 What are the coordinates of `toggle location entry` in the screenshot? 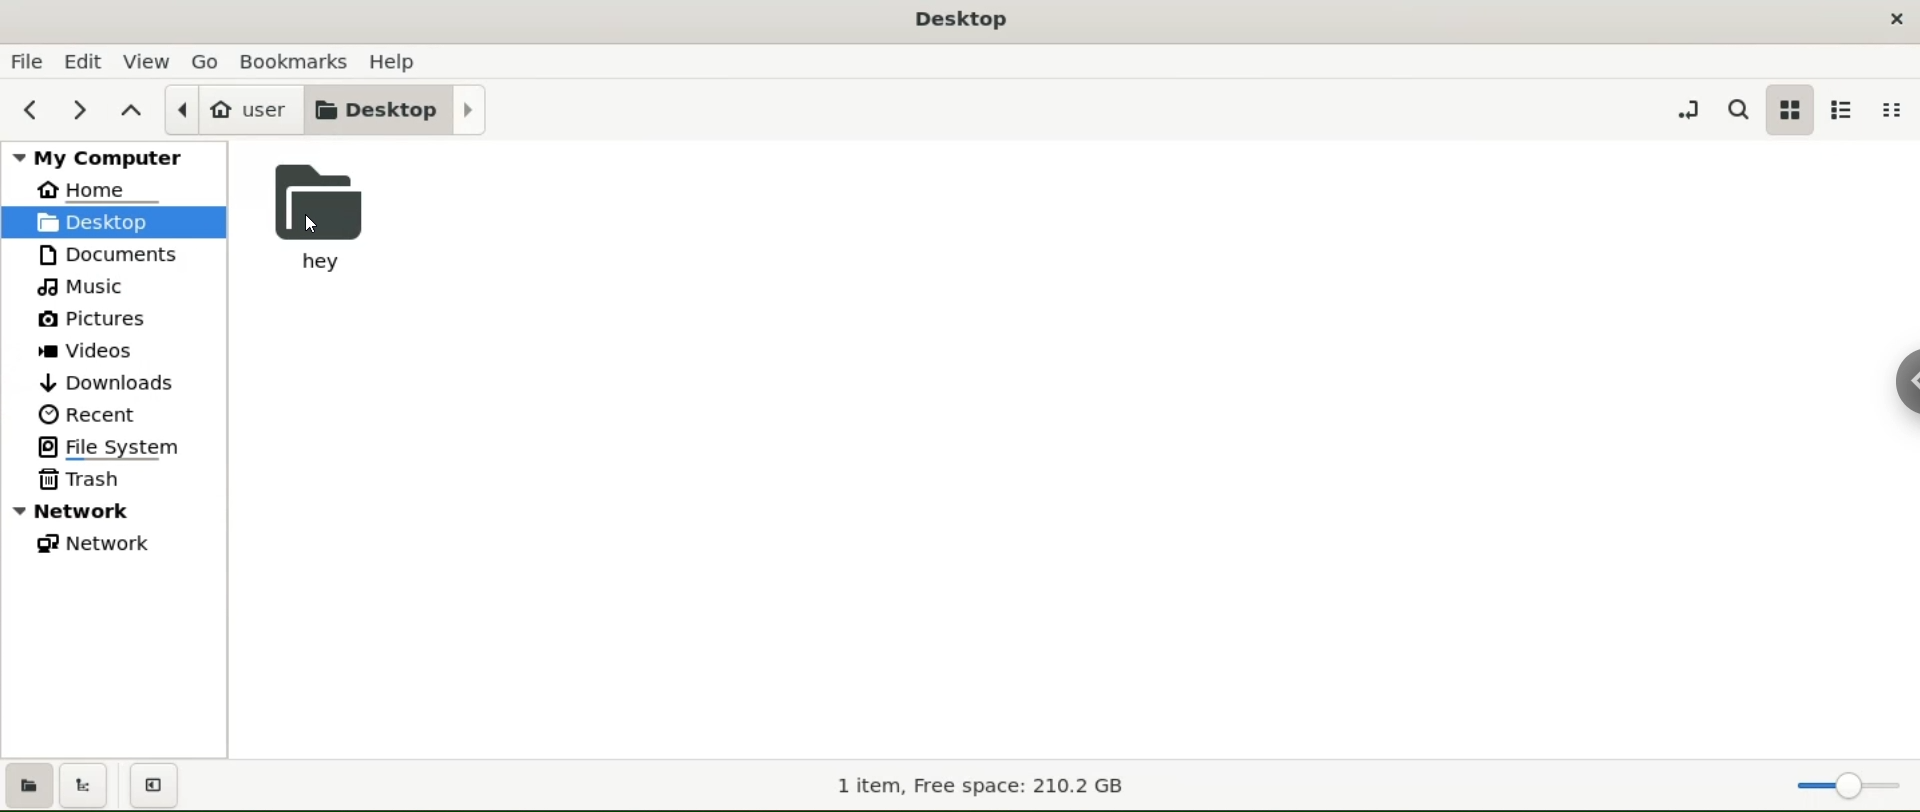 It's located at (1686, 108).